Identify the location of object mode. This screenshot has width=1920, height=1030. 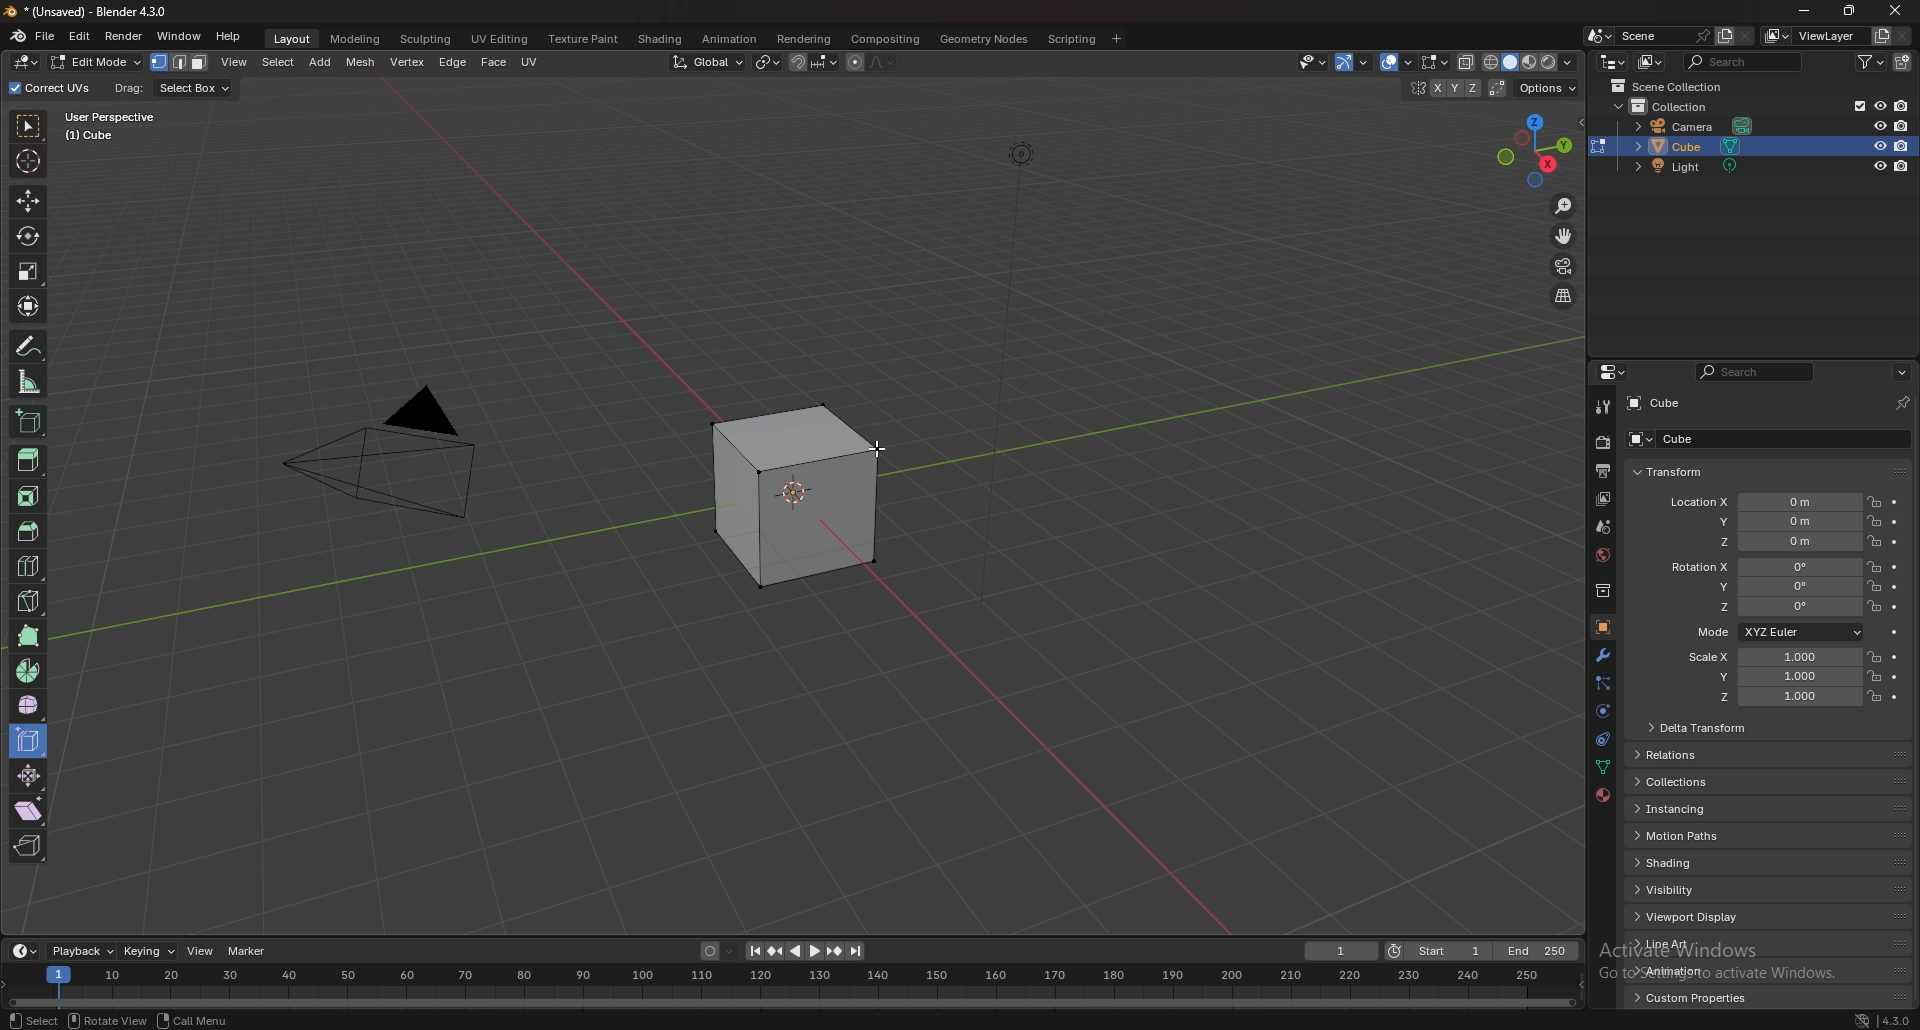
(92, 62).